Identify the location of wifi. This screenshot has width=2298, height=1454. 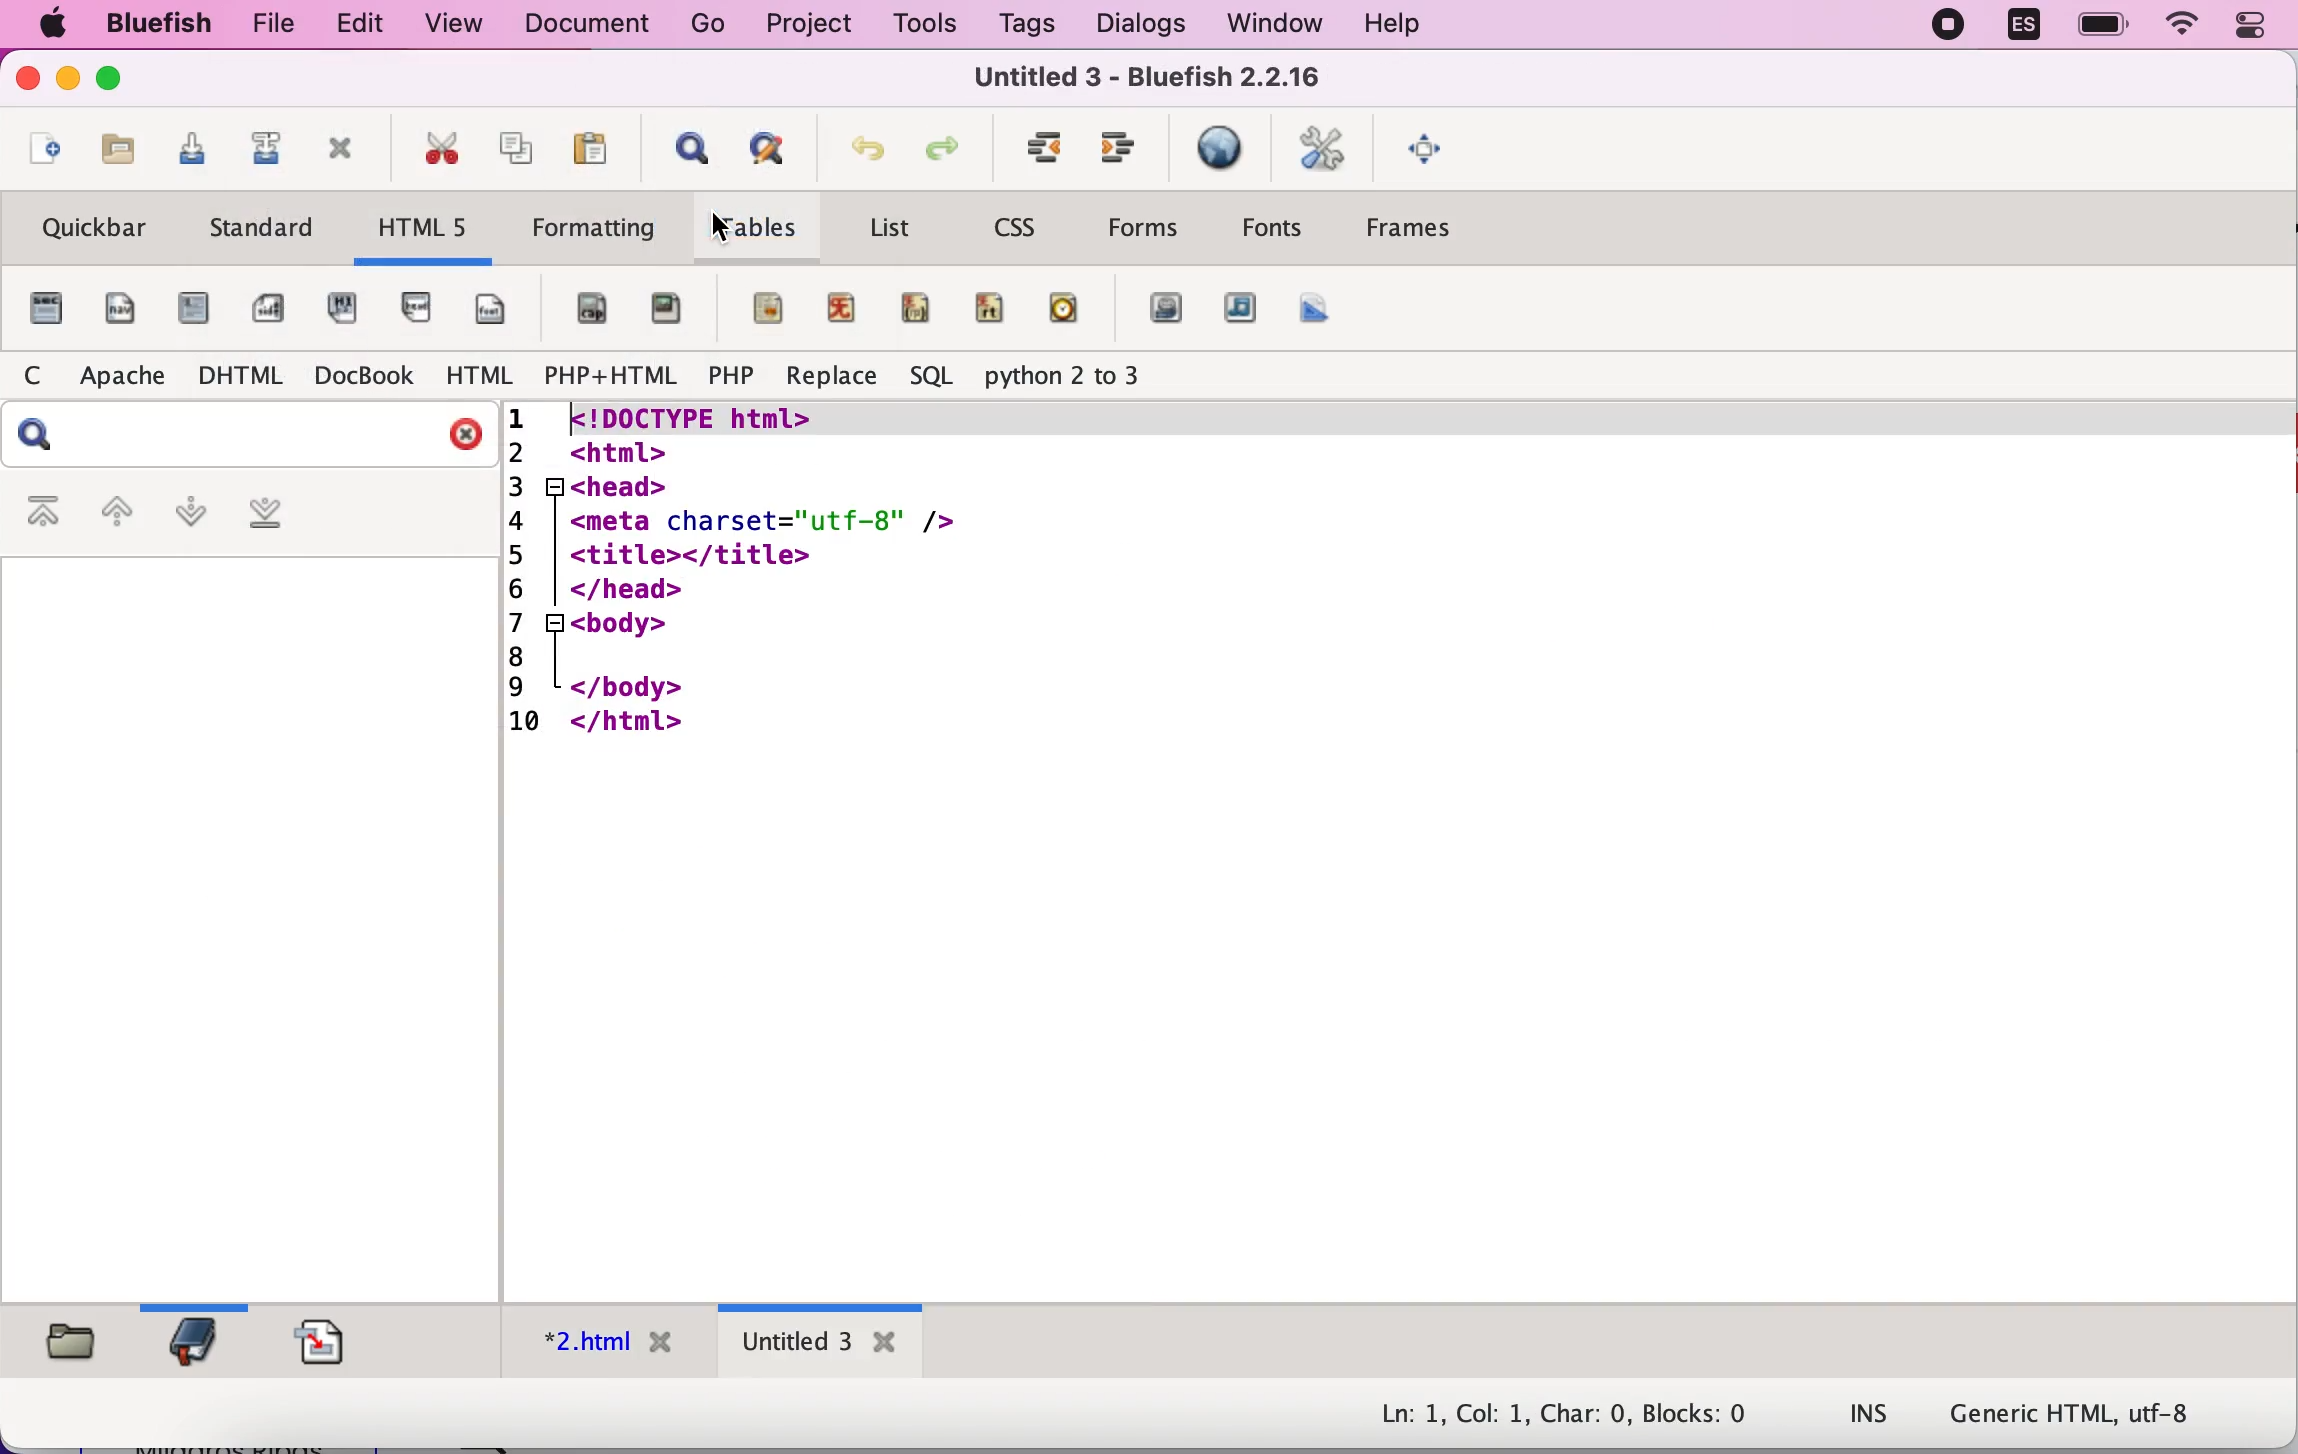
(2185, 28).